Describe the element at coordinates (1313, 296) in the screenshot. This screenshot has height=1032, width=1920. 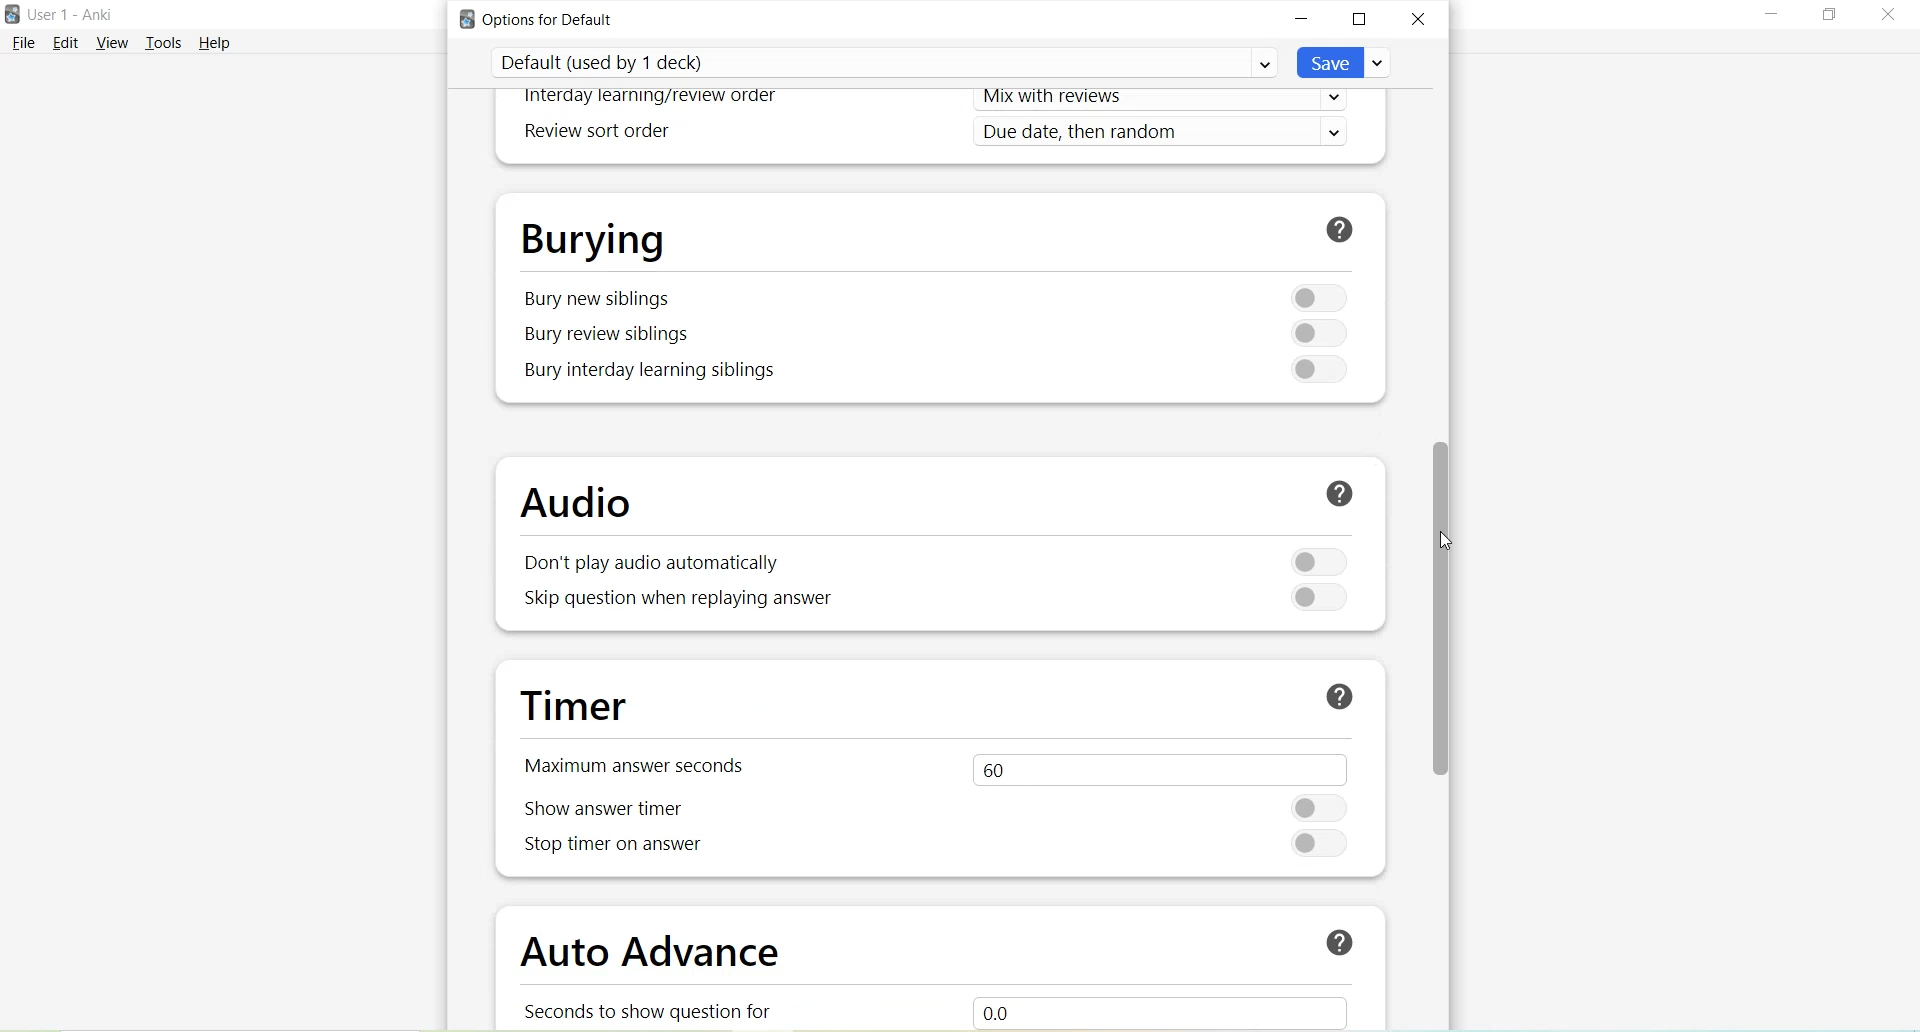
I see `Toggle` at that location.